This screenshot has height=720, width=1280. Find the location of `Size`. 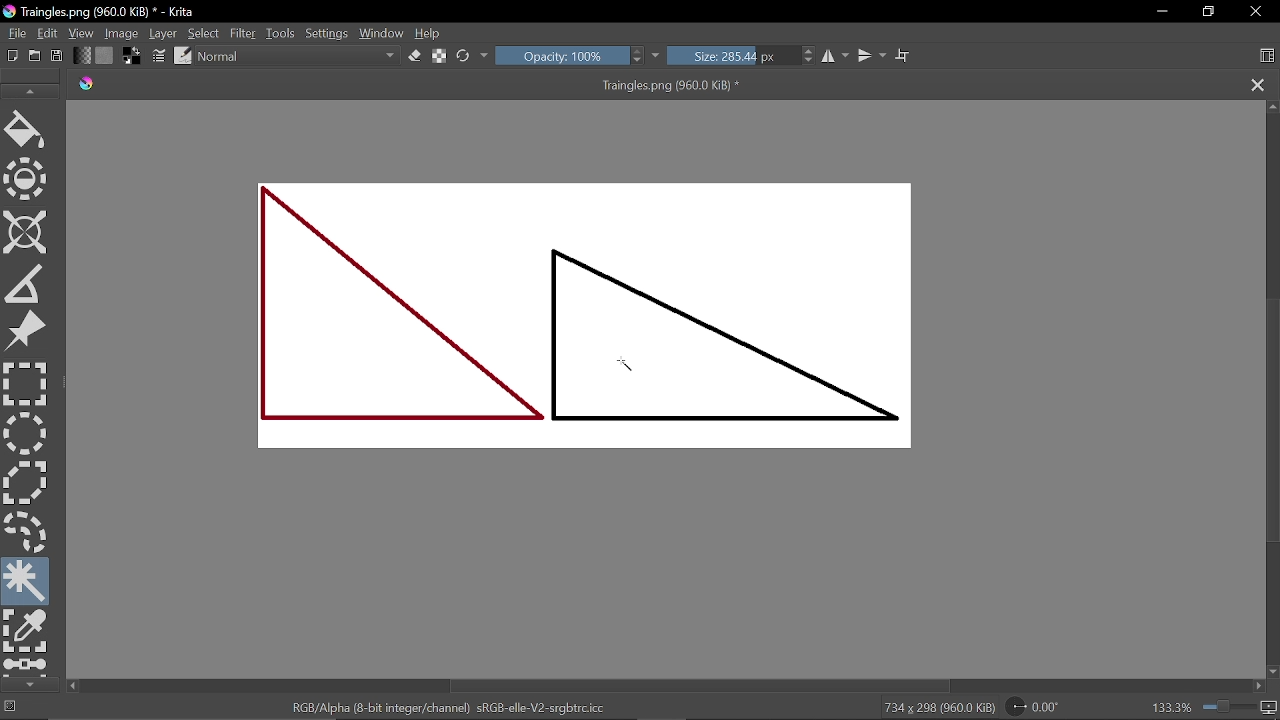

Size is located at coordinates (731, 55).